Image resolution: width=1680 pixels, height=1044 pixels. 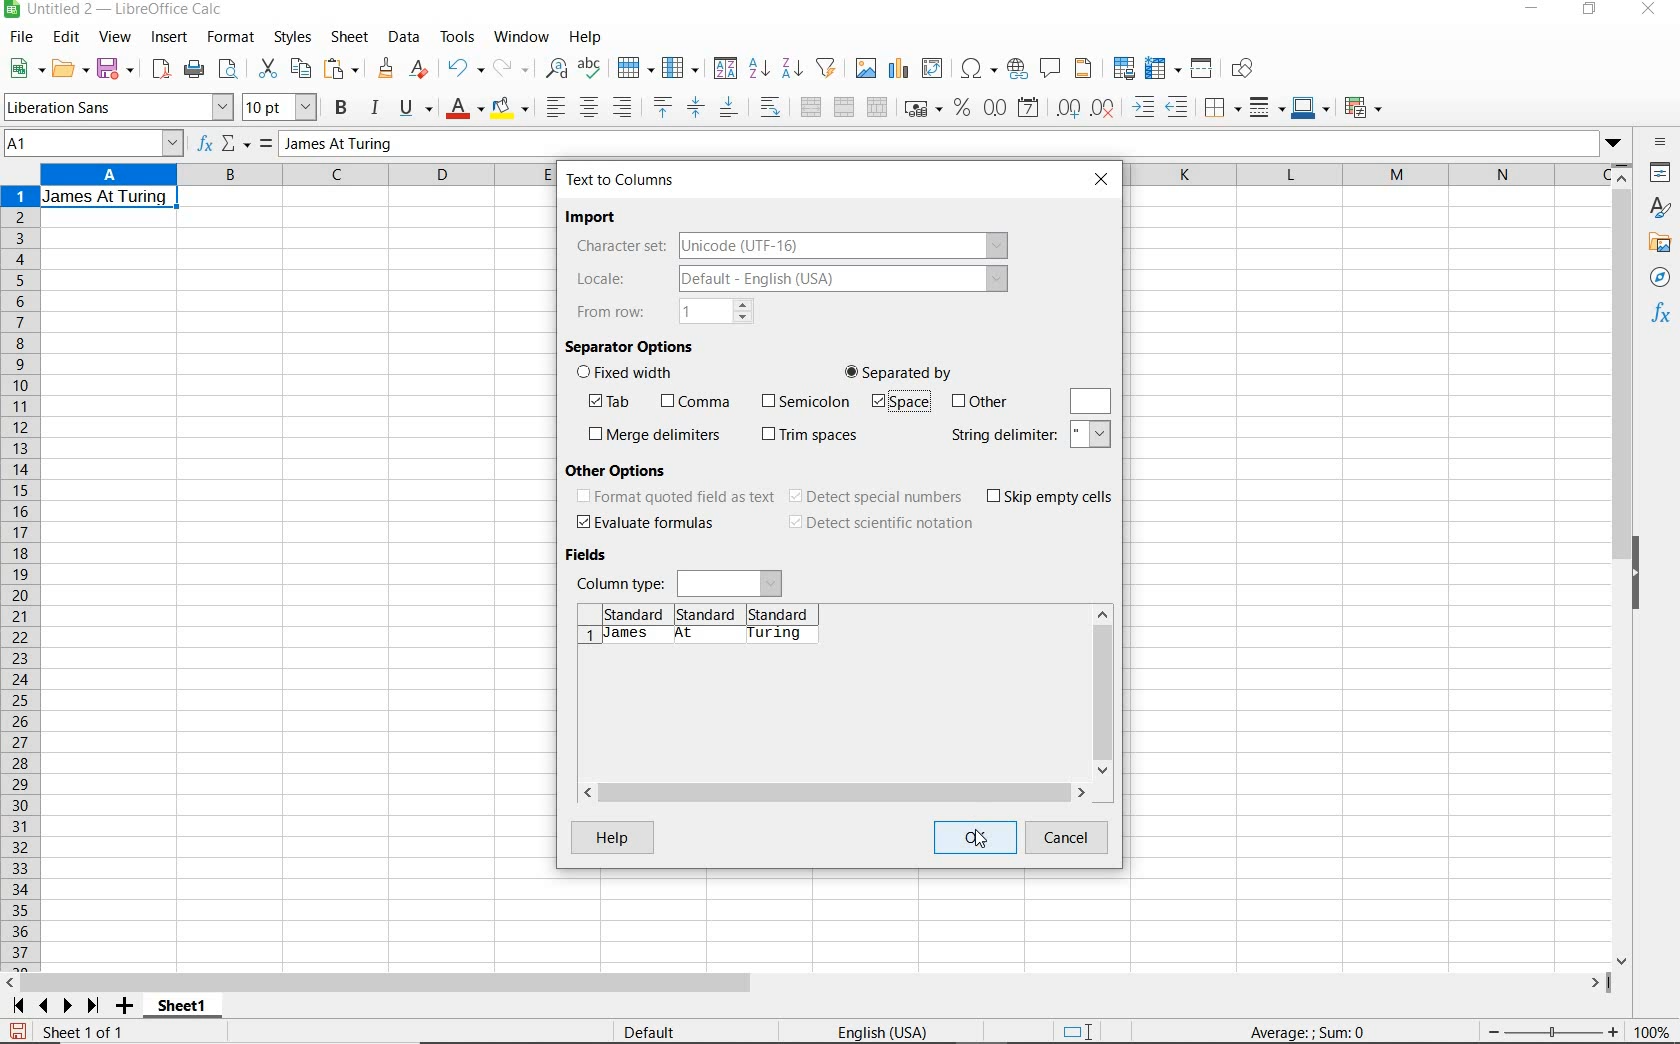 What do you see at coordinates (1660, 144) in the screenshot?
I see `sidebar settings` at bounding box center [1660, 144].